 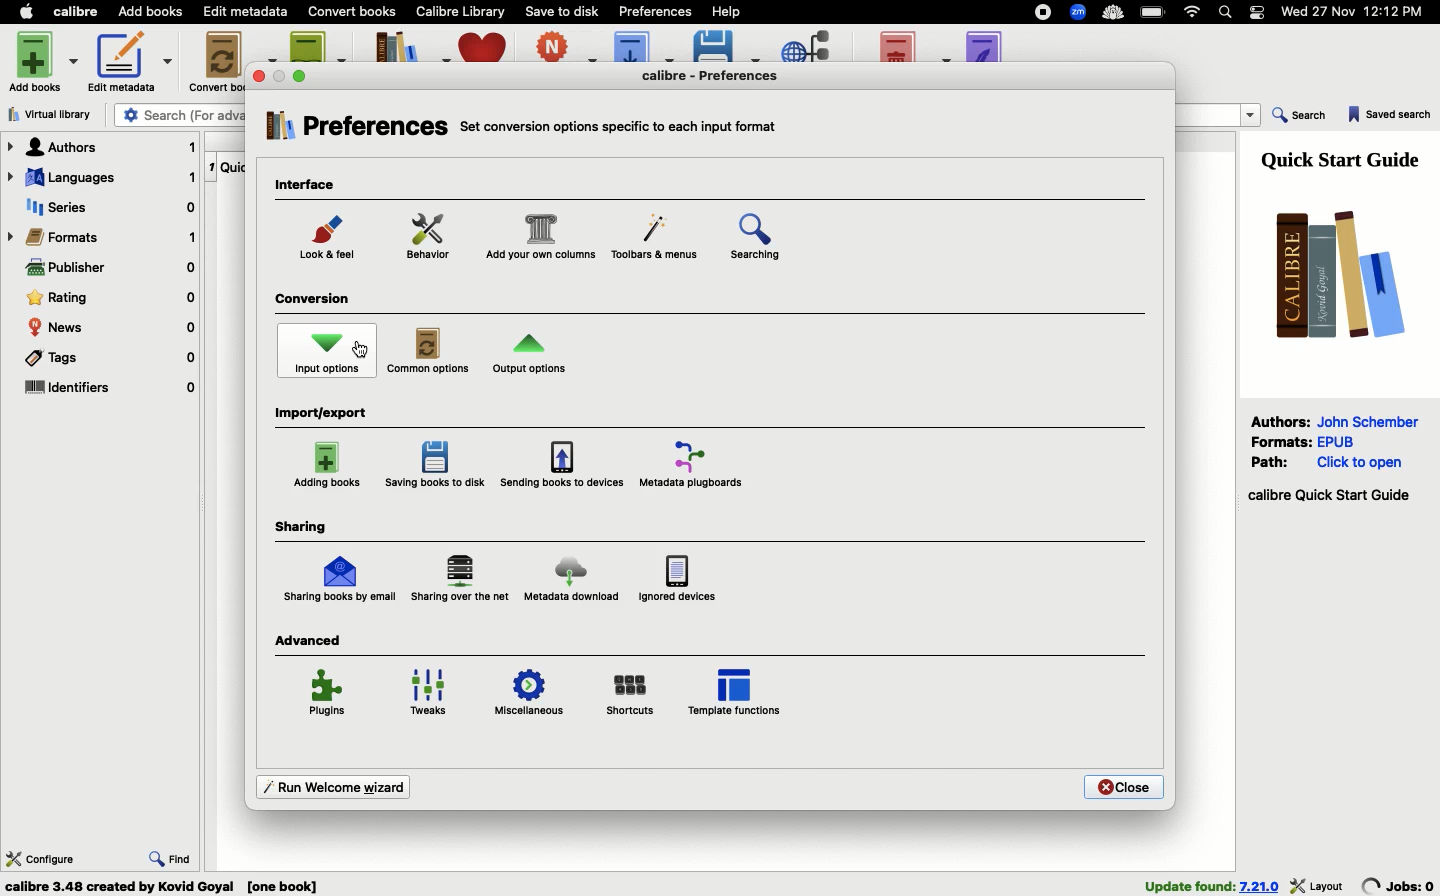 I want to click on Conversion, so click(x=316, y=301).